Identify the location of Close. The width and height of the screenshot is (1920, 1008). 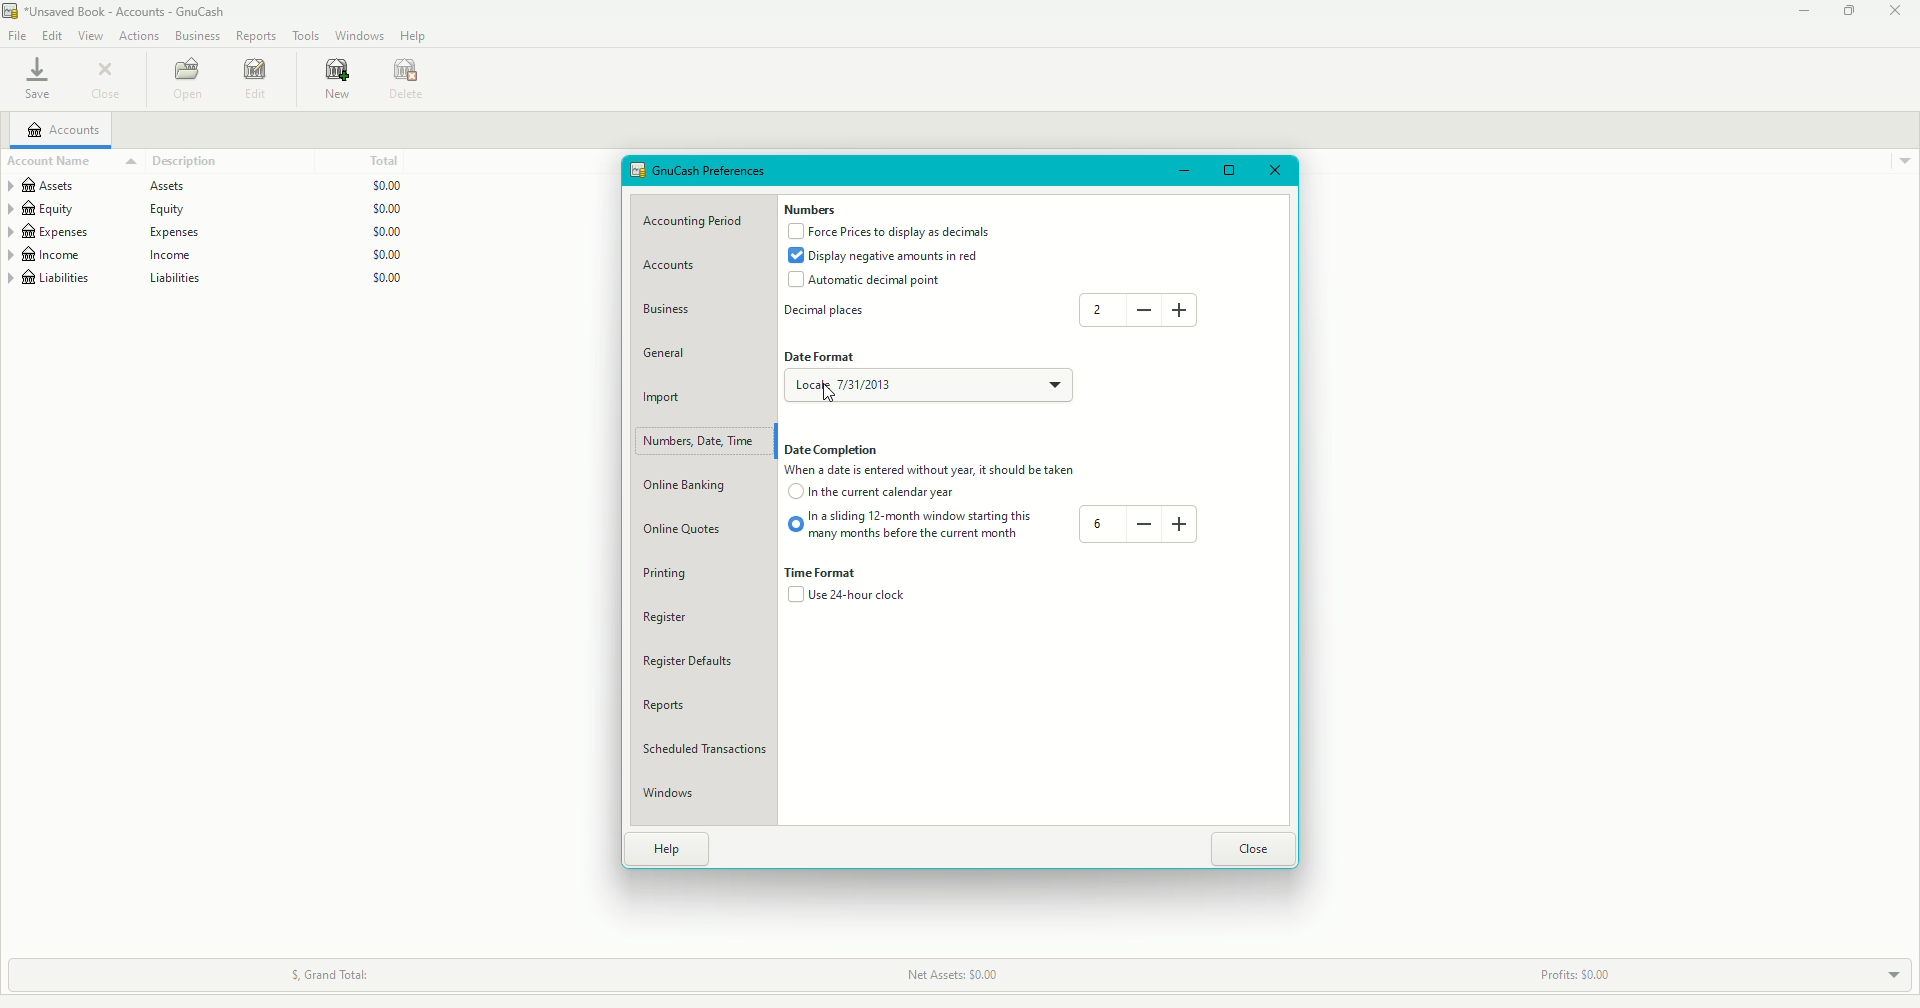
(1274, 169).